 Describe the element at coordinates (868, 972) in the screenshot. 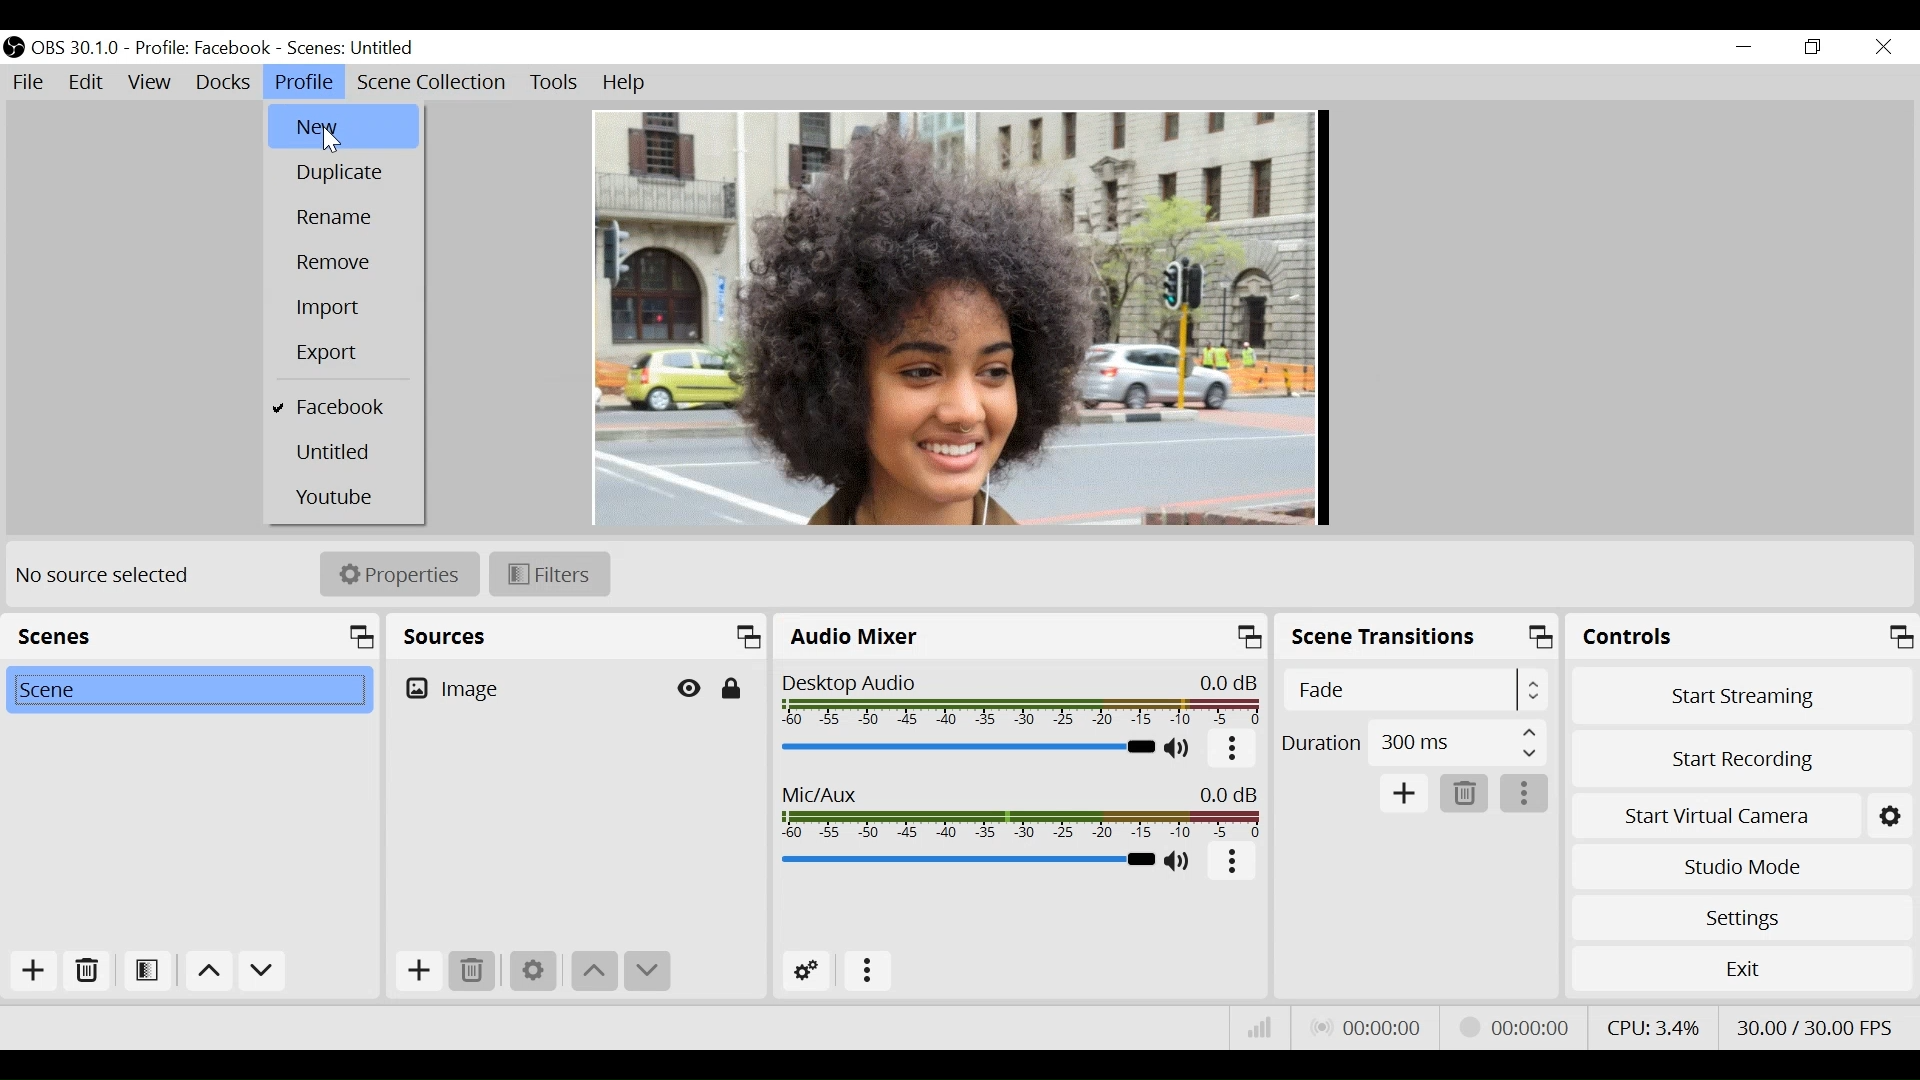

I see `More Options` at that location.